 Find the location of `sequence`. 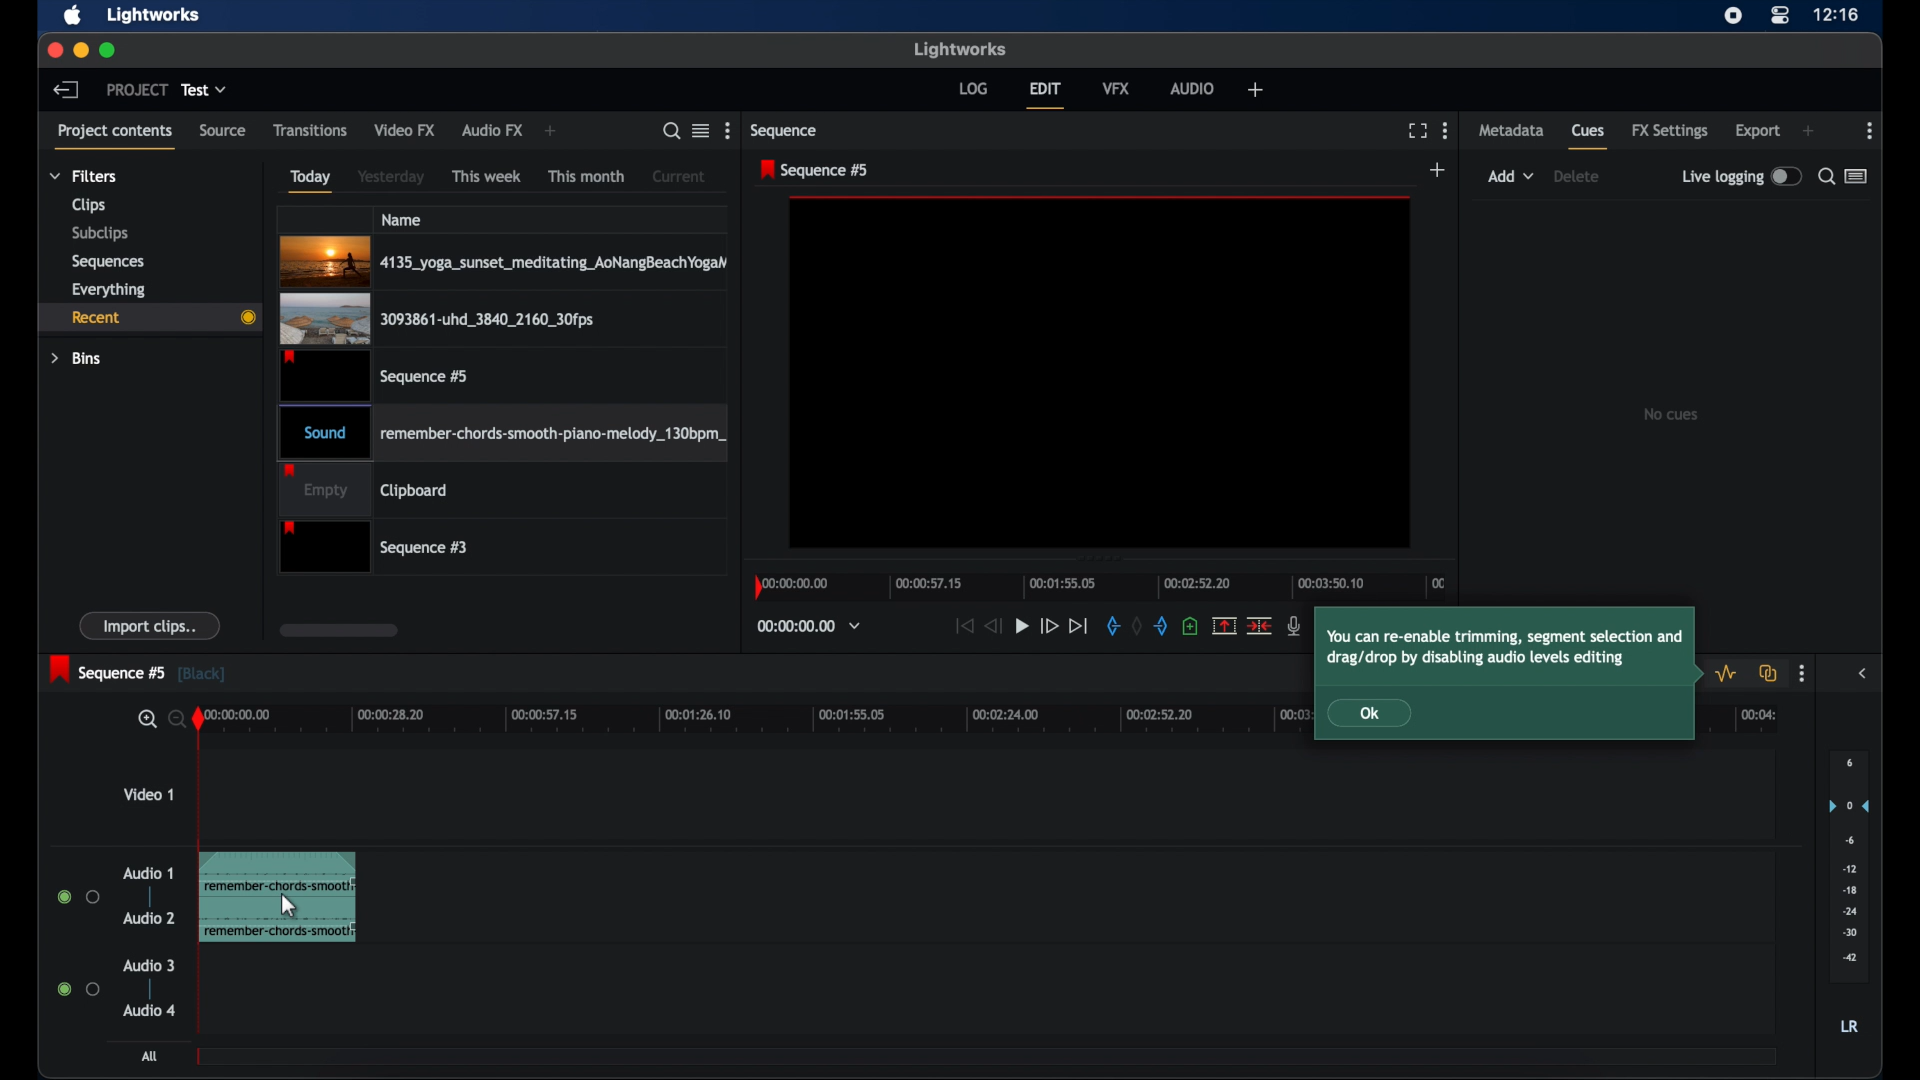

sequence is located at coordinates (787, 131).